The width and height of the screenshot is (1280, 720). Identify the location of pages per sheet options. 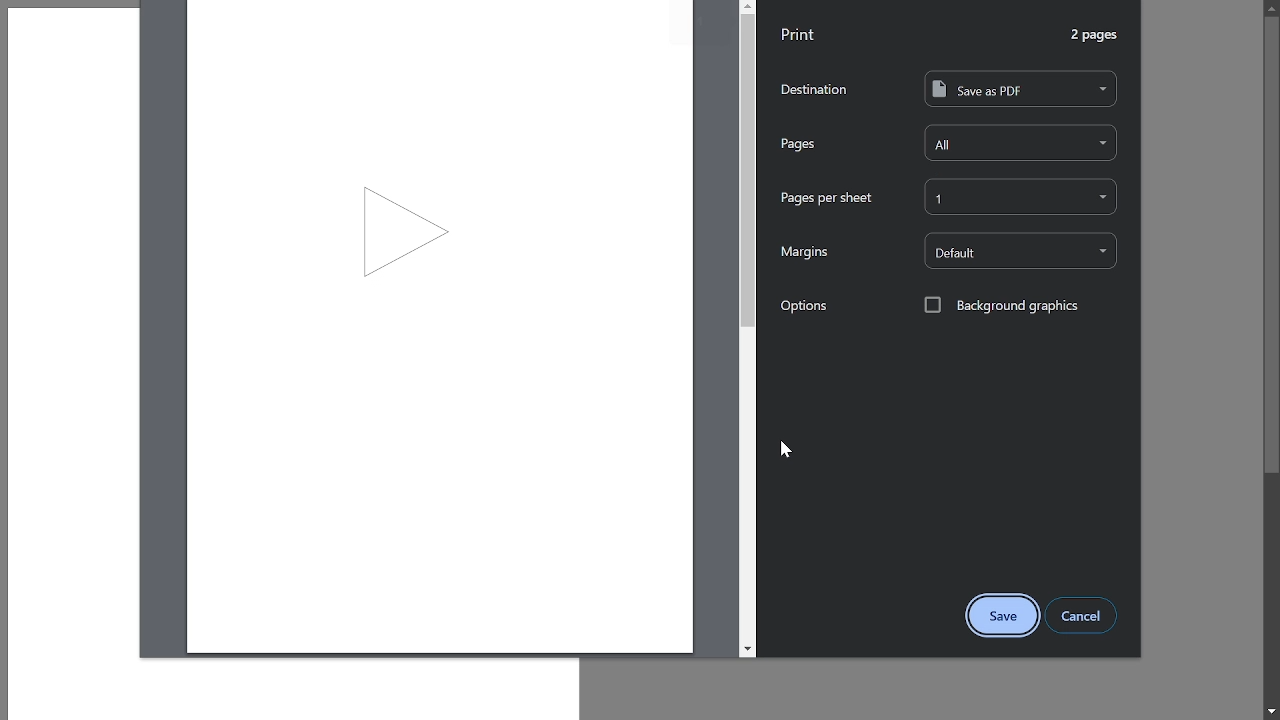
(1021, 197).